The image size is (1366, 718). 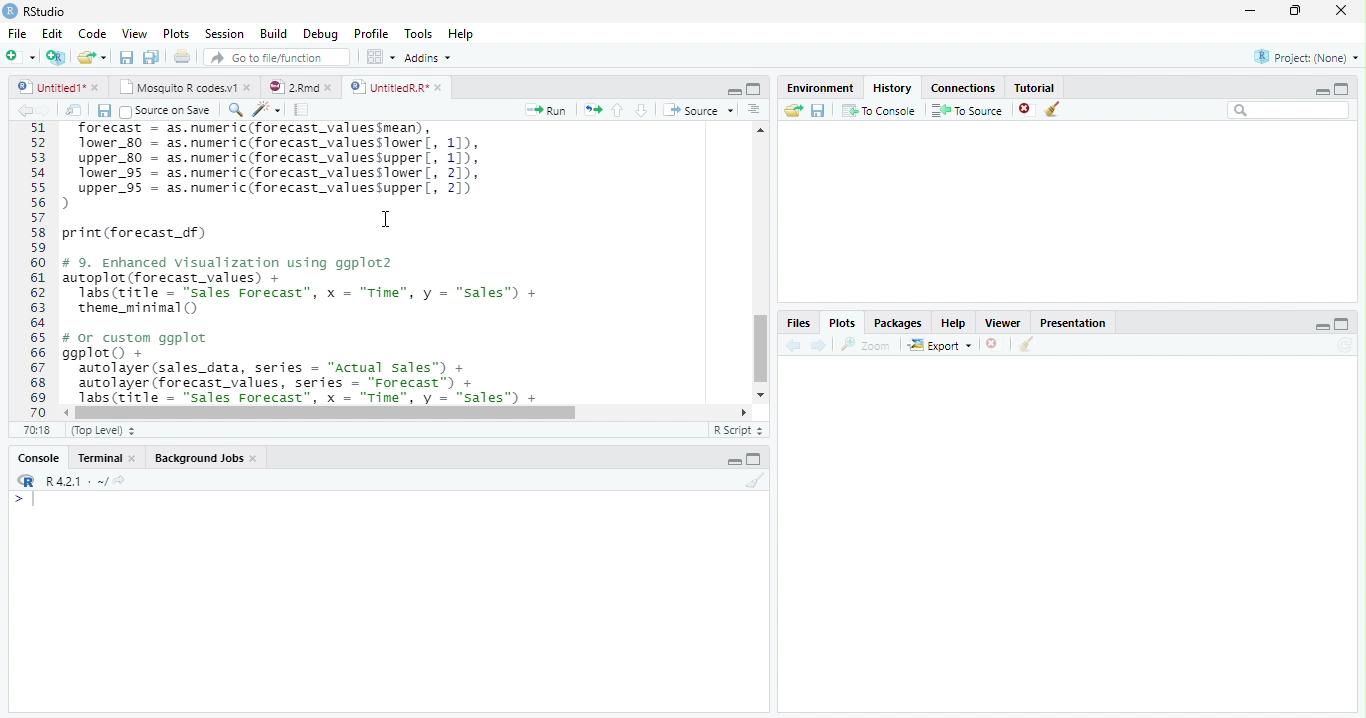 What do you see at coordinates (1342, 325) in the screenshot?
I see `Maximize` at bounding box center [1342, 325].